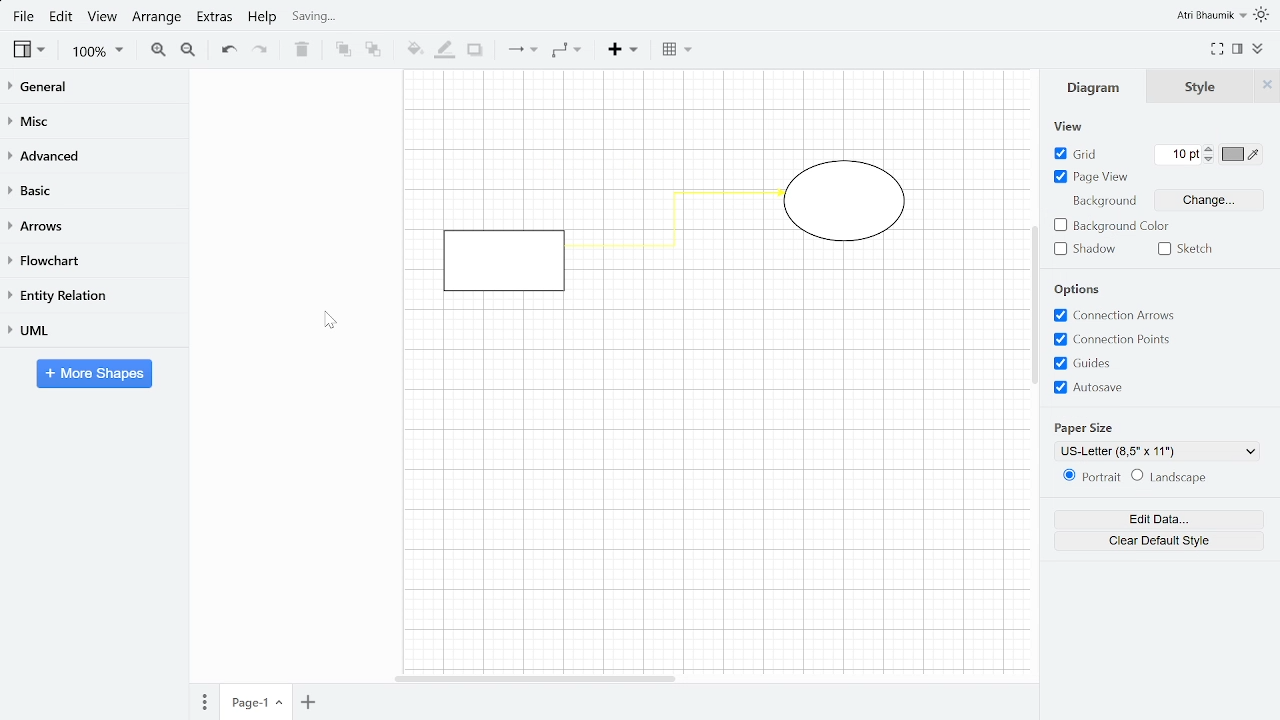  What do you see at coordinates (1090, 248) in the screenshot?
I see `Shadow` at bounding box center [1090, 248].